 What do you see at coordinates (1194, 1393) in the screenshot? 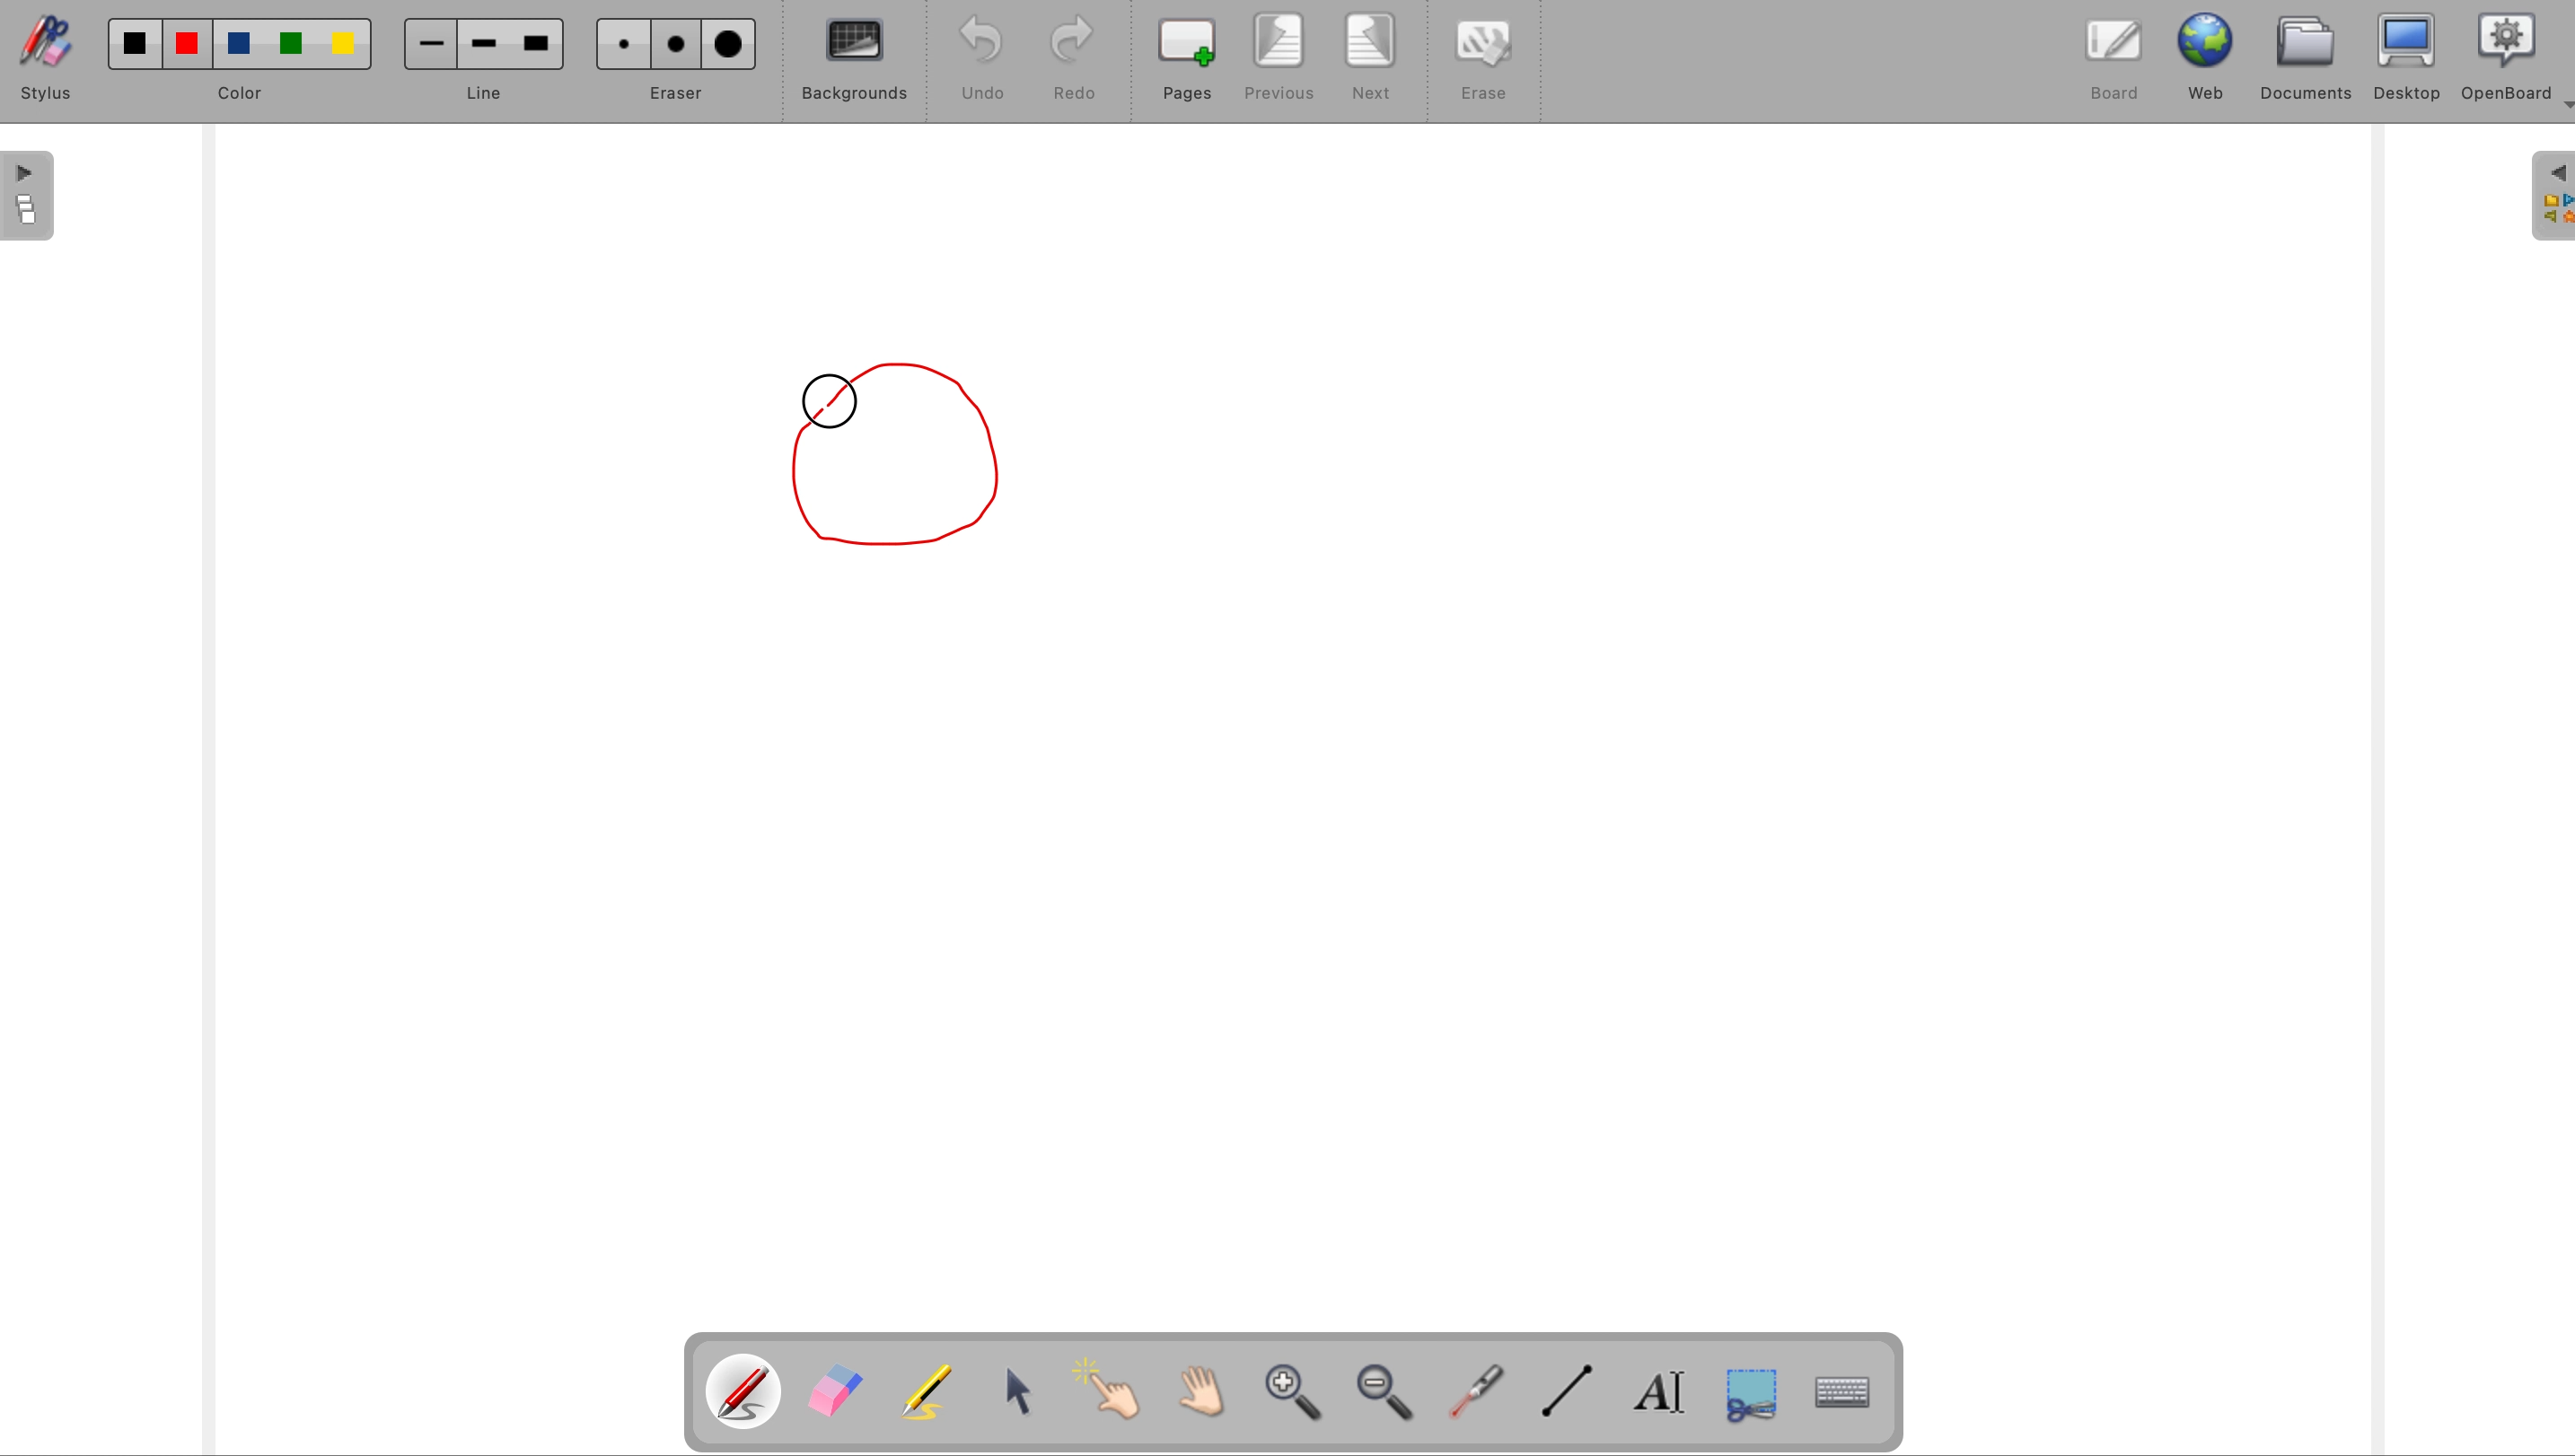
I see `scroll by hand` at bounding box center [1194, 1393].